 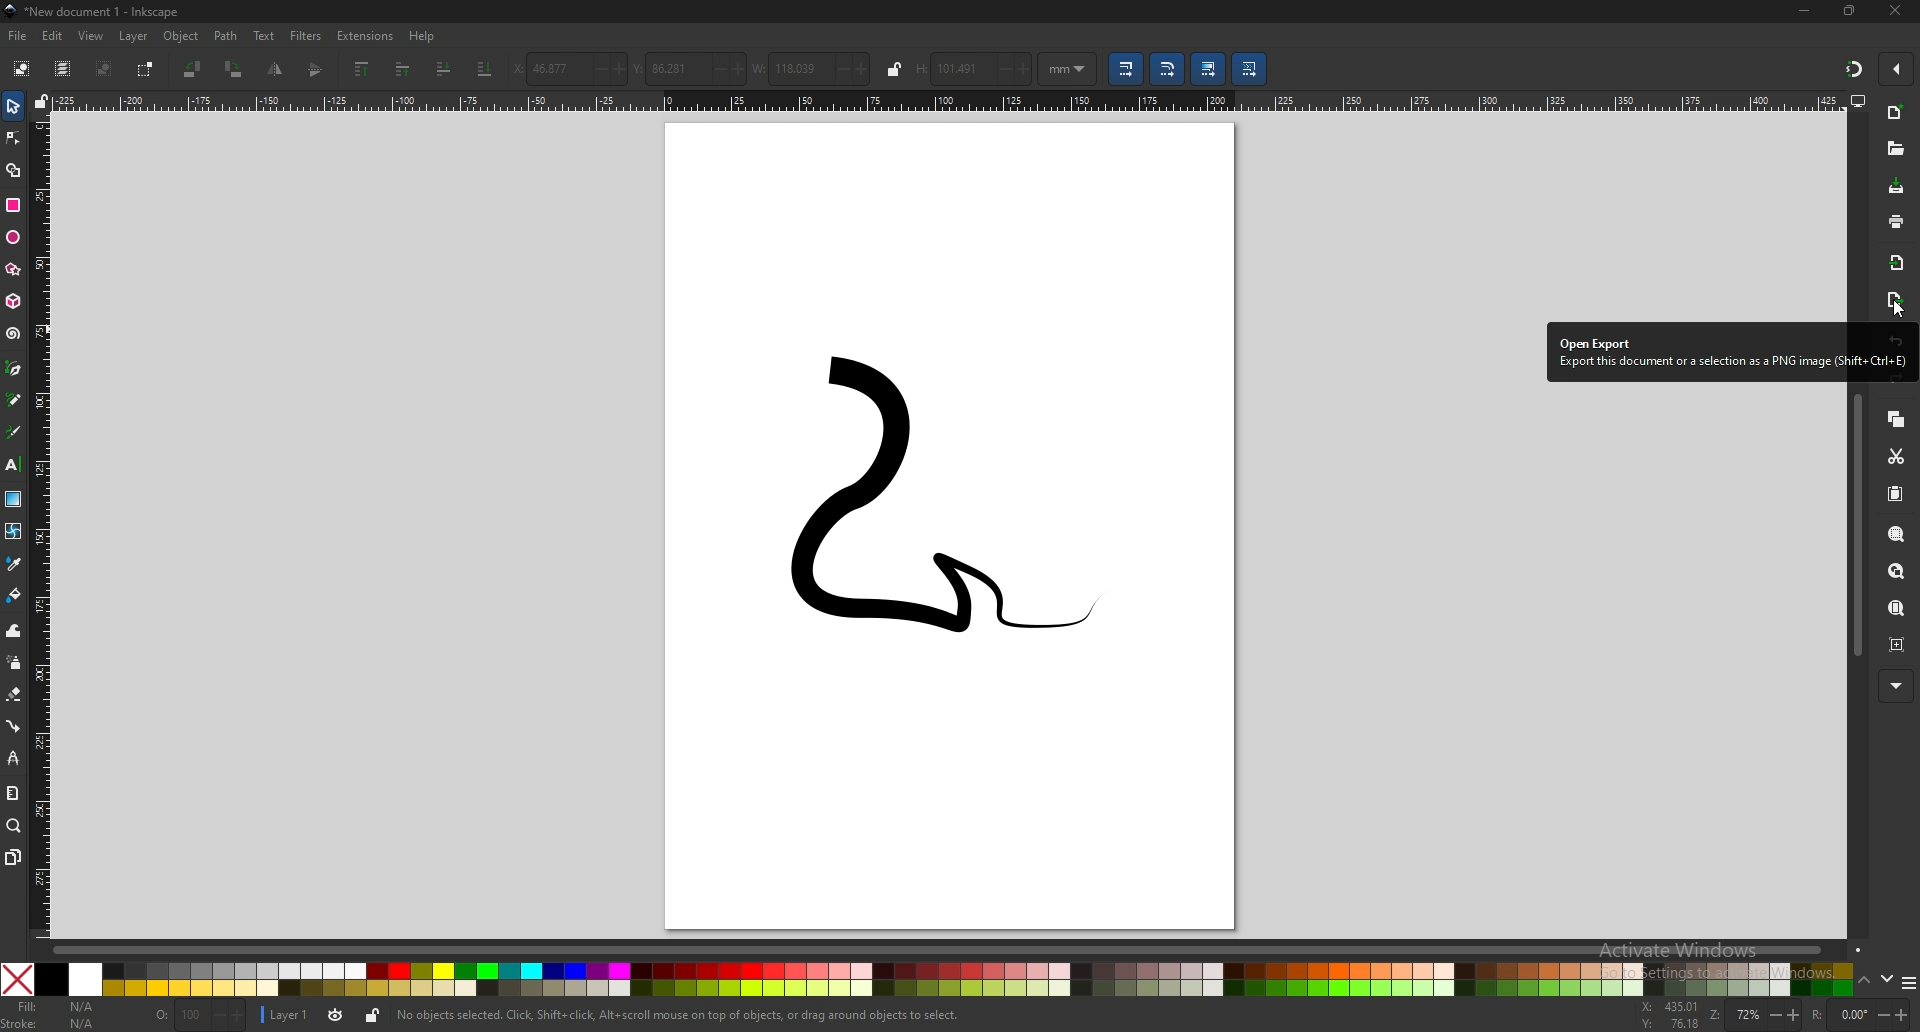 What do you see at coordinates (1894, 302) in the screenshot?
I see `export` at bounding box center [1894, 302].